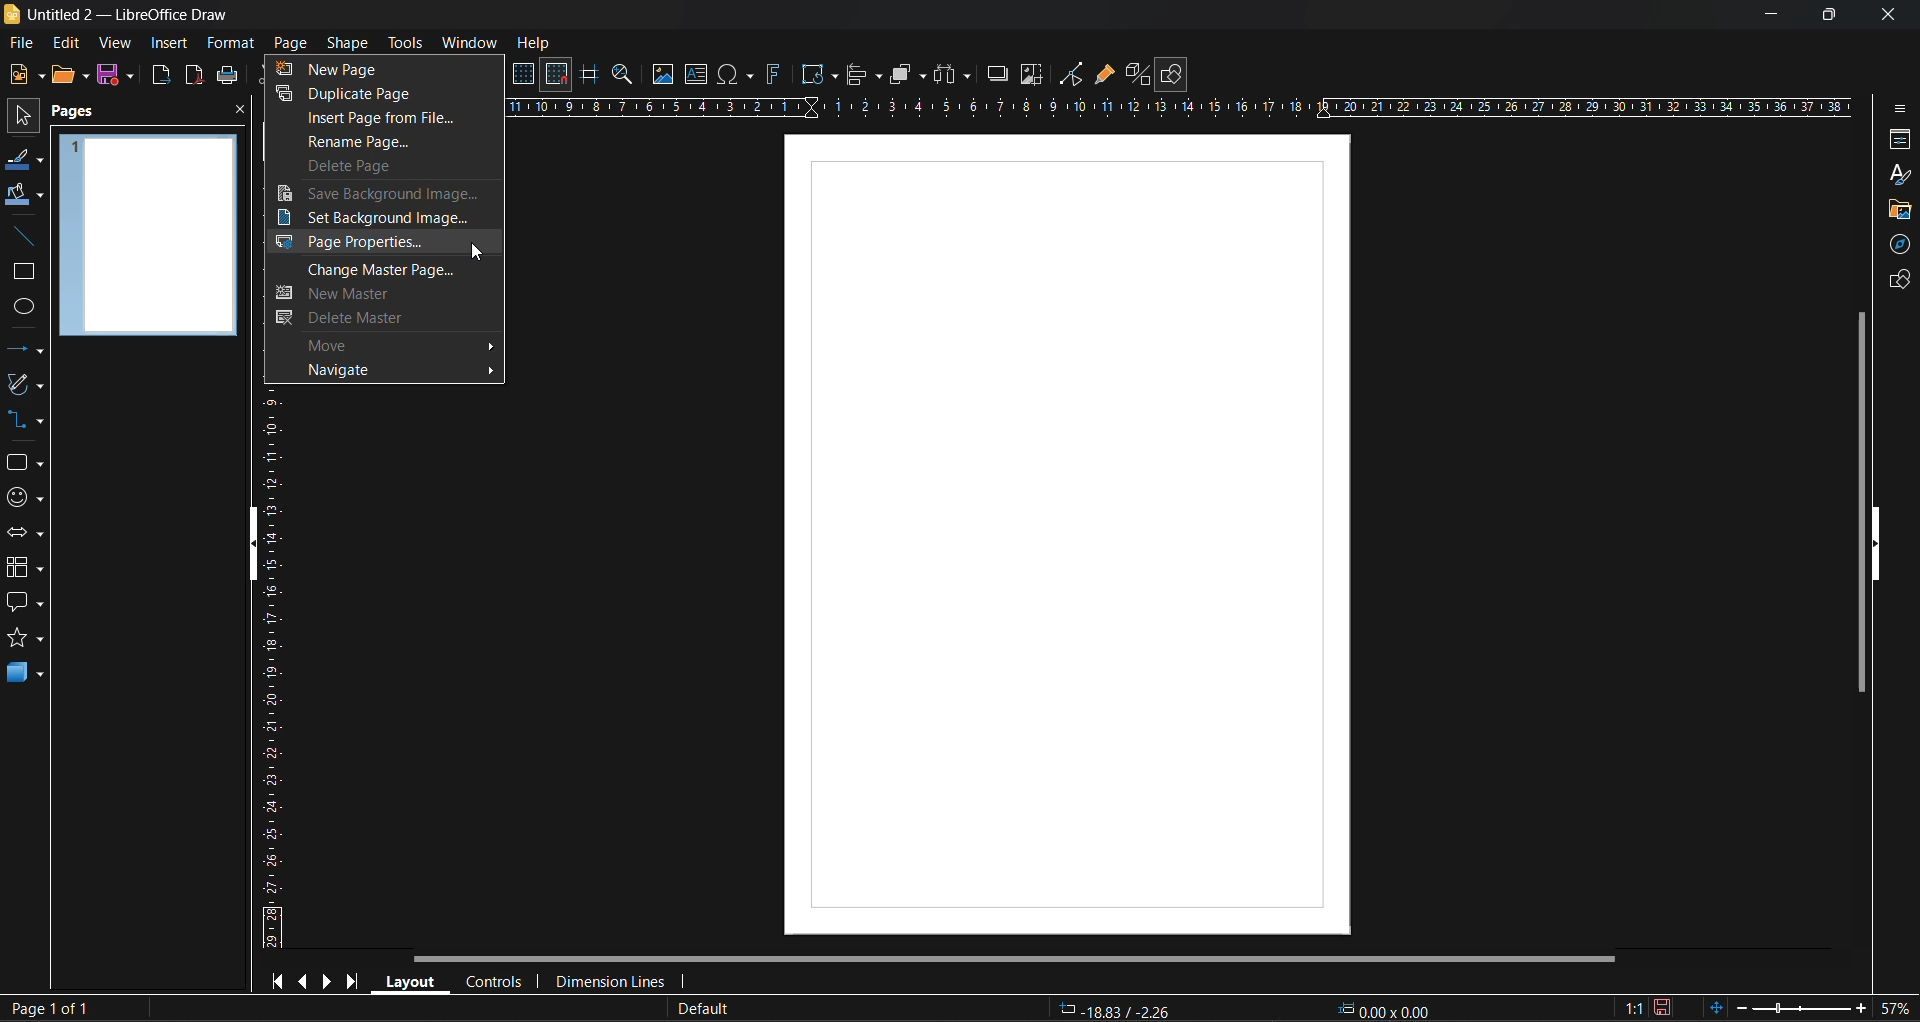  What do you see at coordinates (22, 638) in the screenshot?
I see `stars and banners` at bounding box center [22, 638].